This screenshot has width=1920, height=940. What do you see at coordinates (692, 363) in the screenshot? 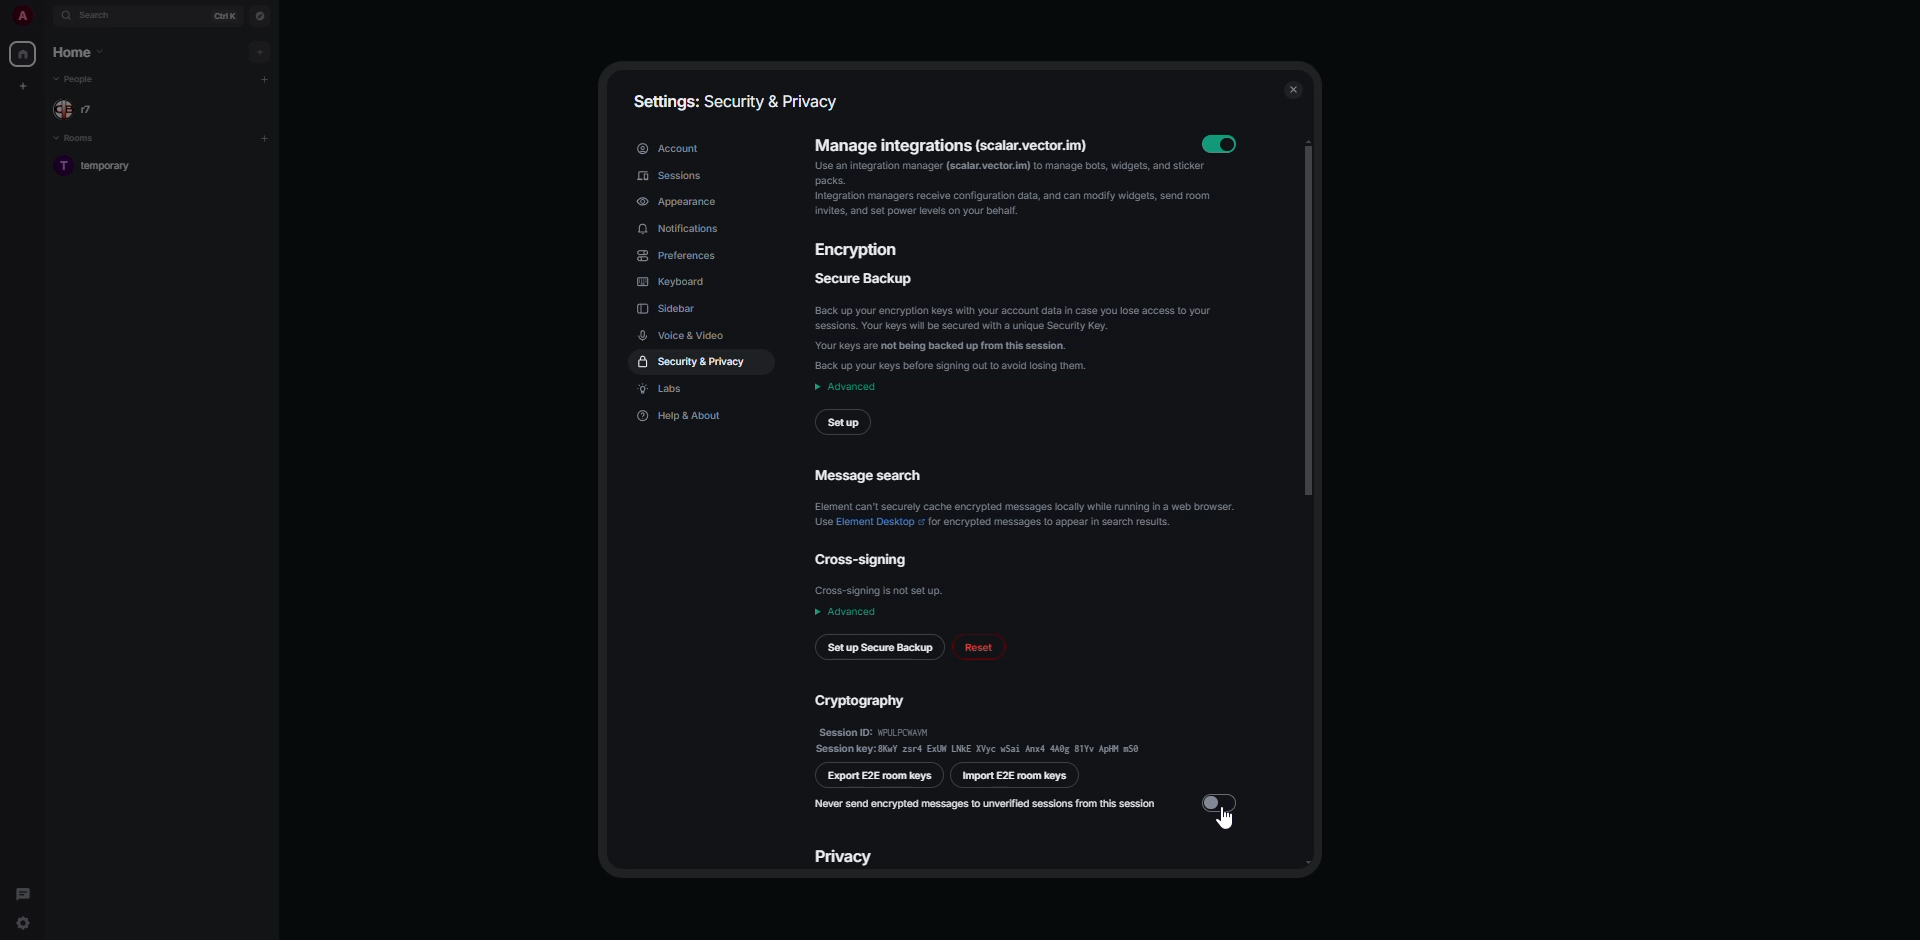
I see `security & privacy` at bounding box center [692, 363].